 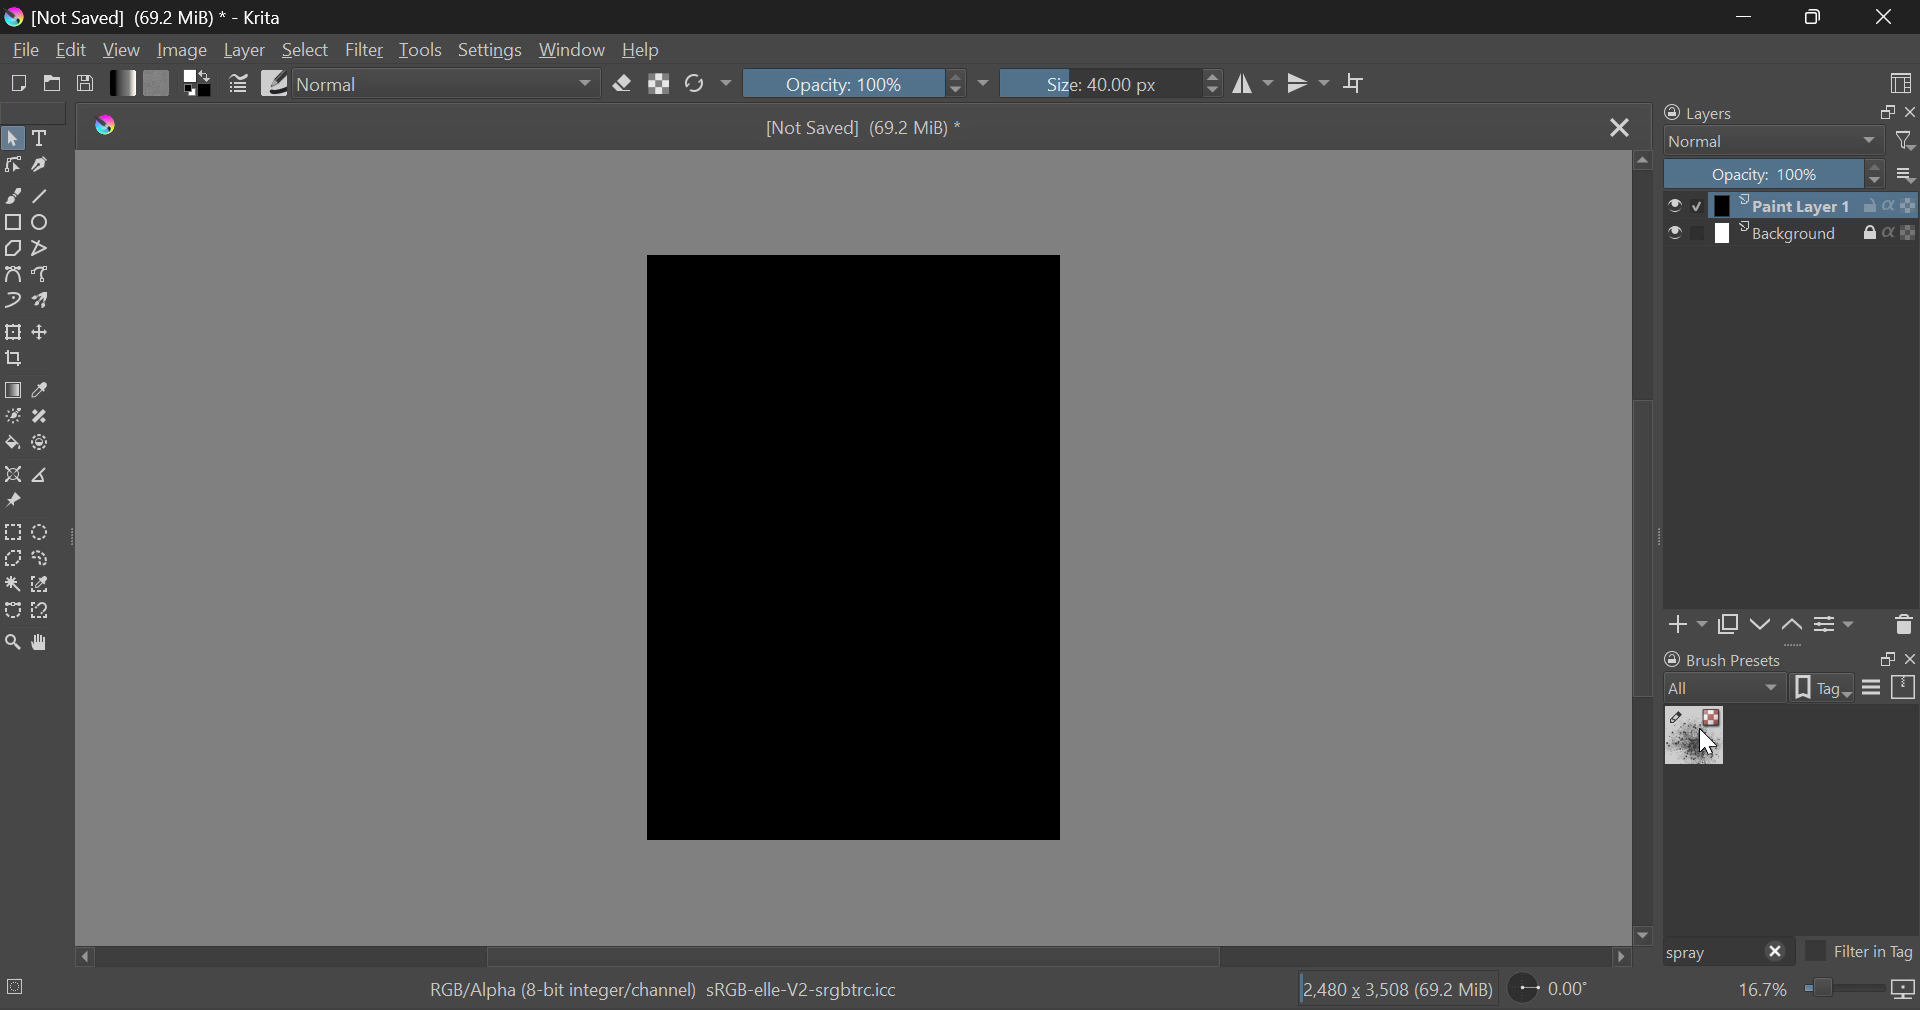 What do you see at coordinates (1817, 15) in the screenshot?
I see `Minimize` at bounding box center [1817, 15].